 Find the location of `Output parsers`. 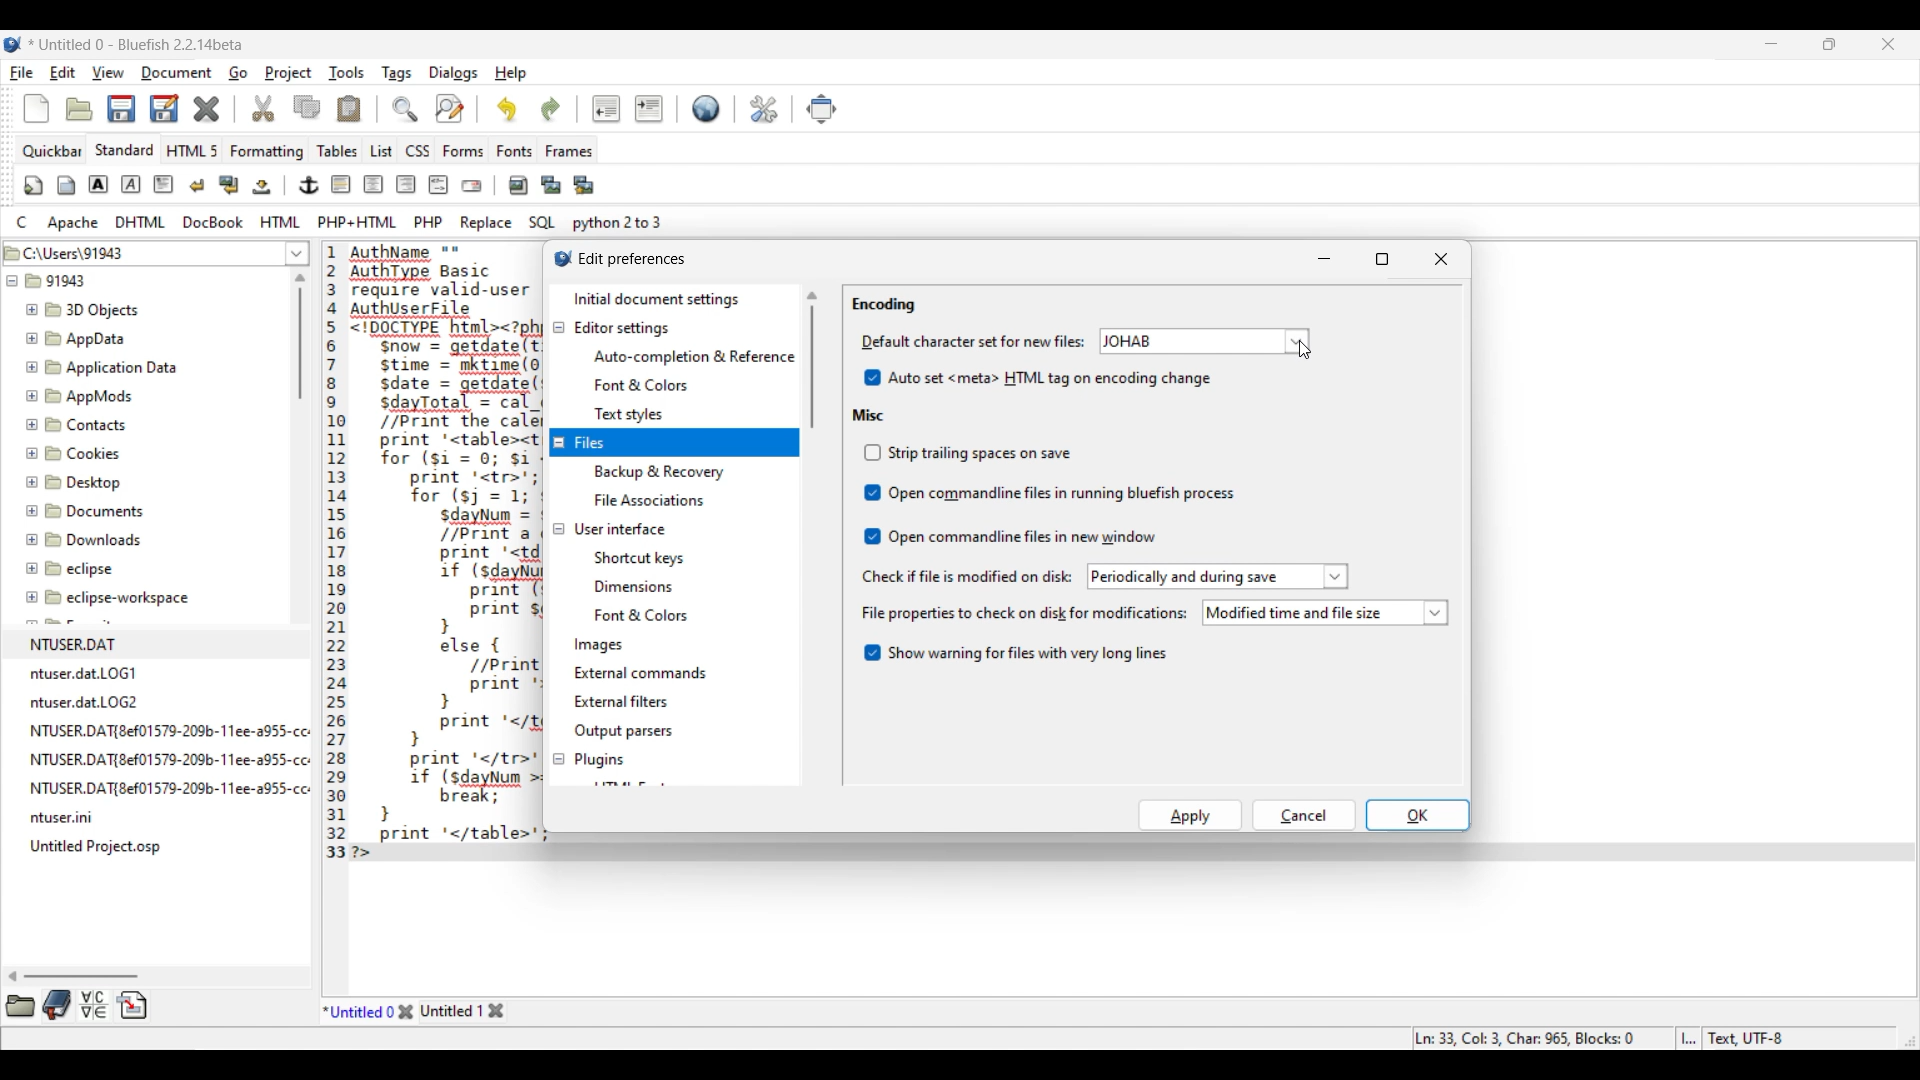

Output parsers is located at coordinates (625, 731).